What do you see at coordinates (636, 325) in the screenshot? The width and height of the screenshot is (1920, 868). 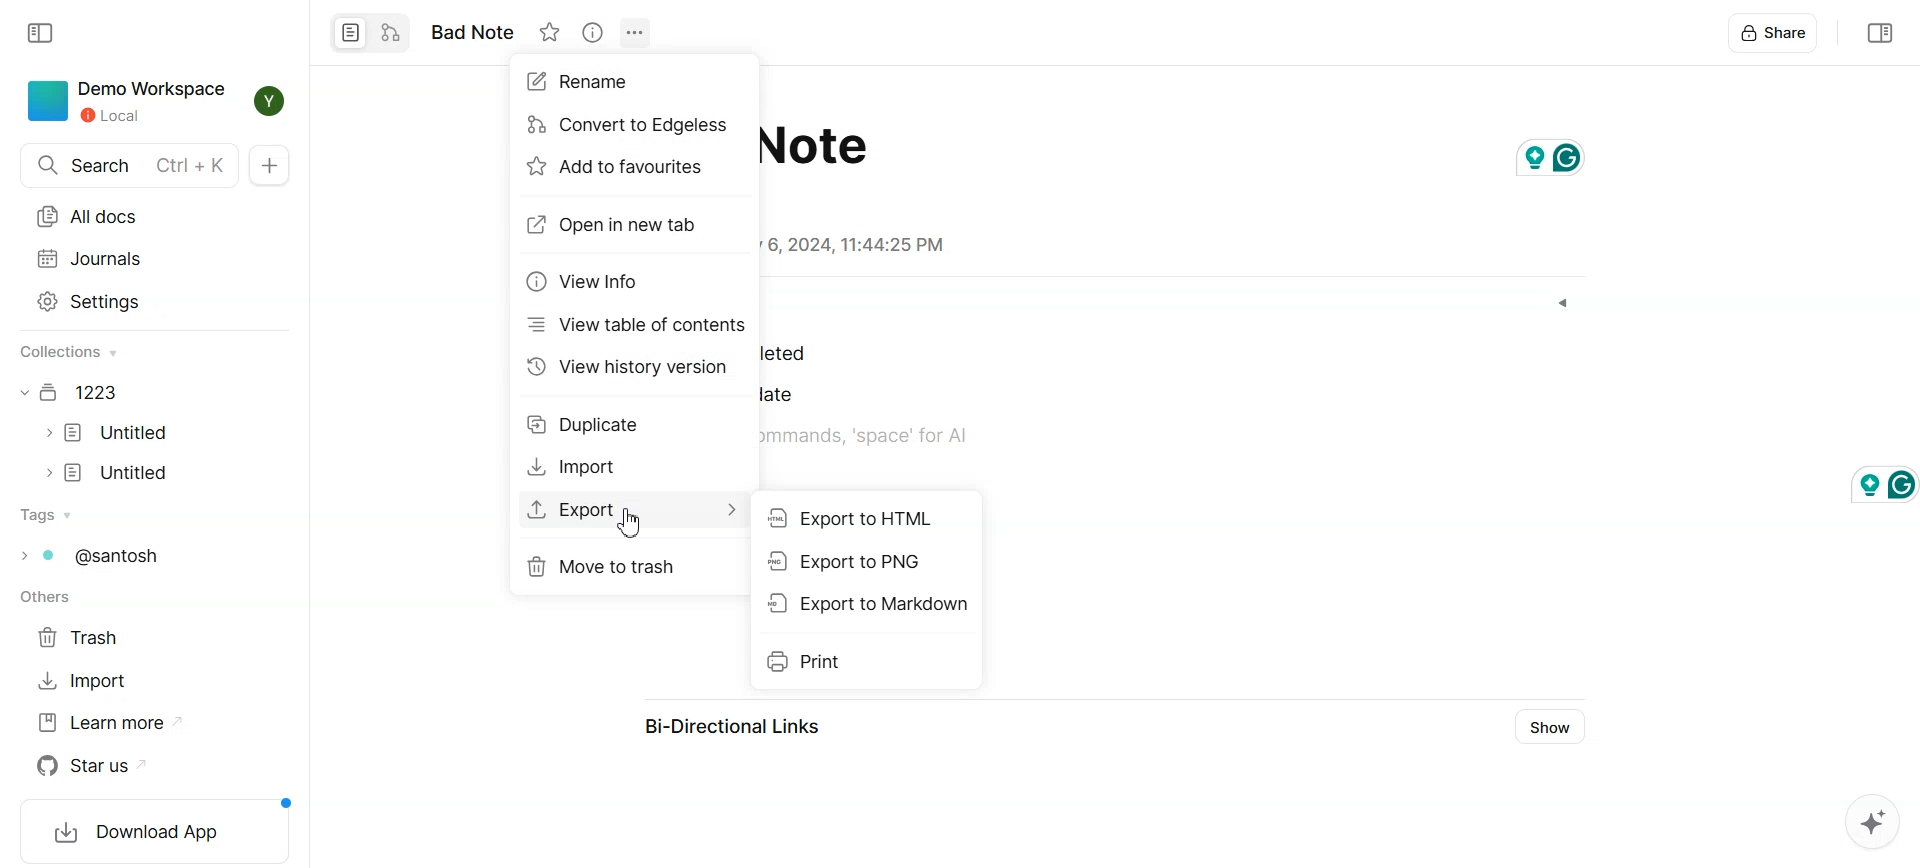 I see `View table of content` at bounding box center [636, 325].